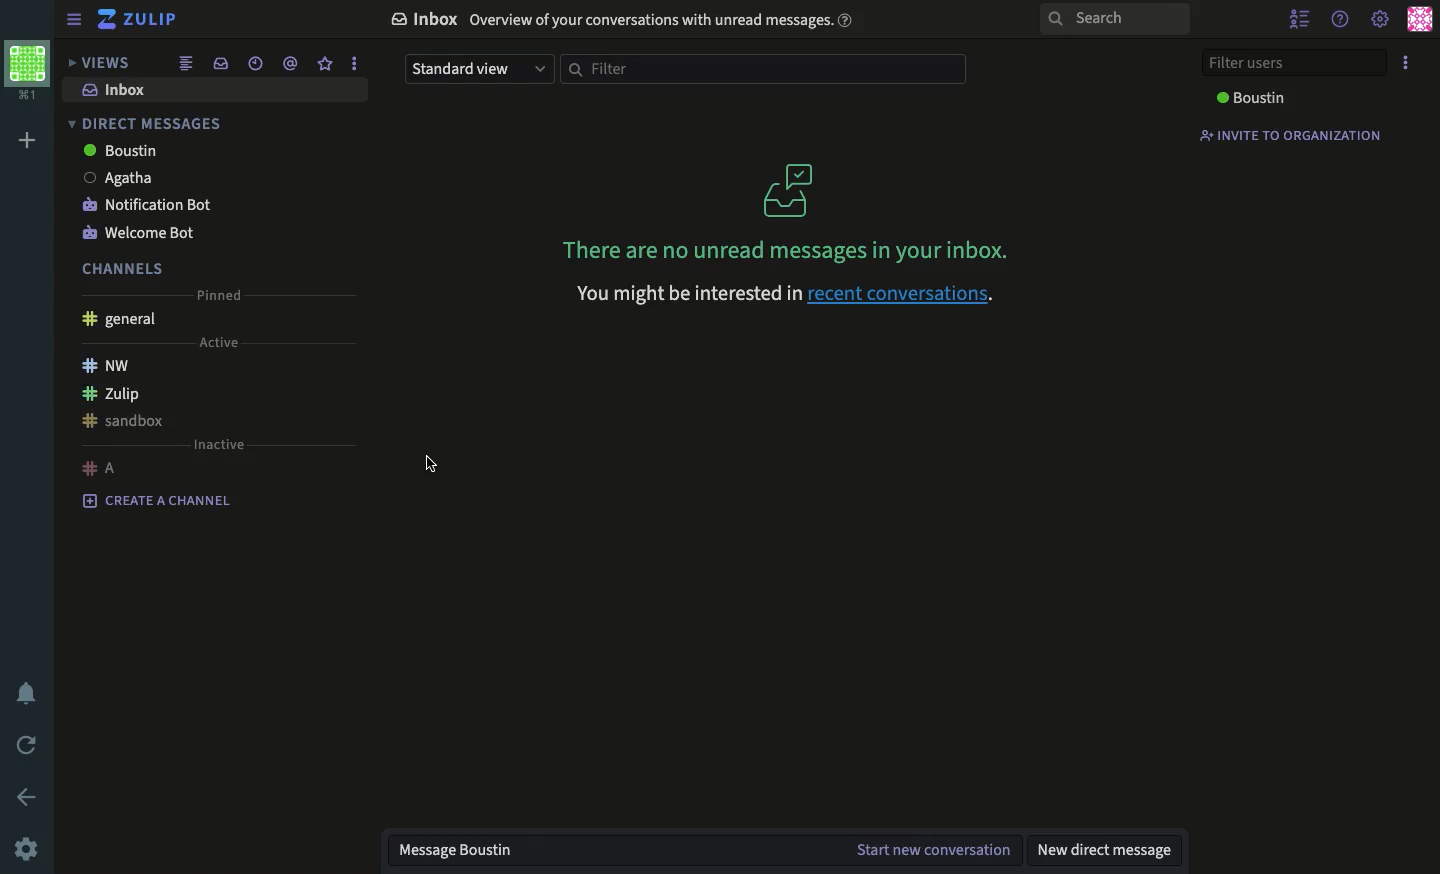  Describe the element at coordinates (255, 63) in the screenshot. I see `recent conversations` at that location.